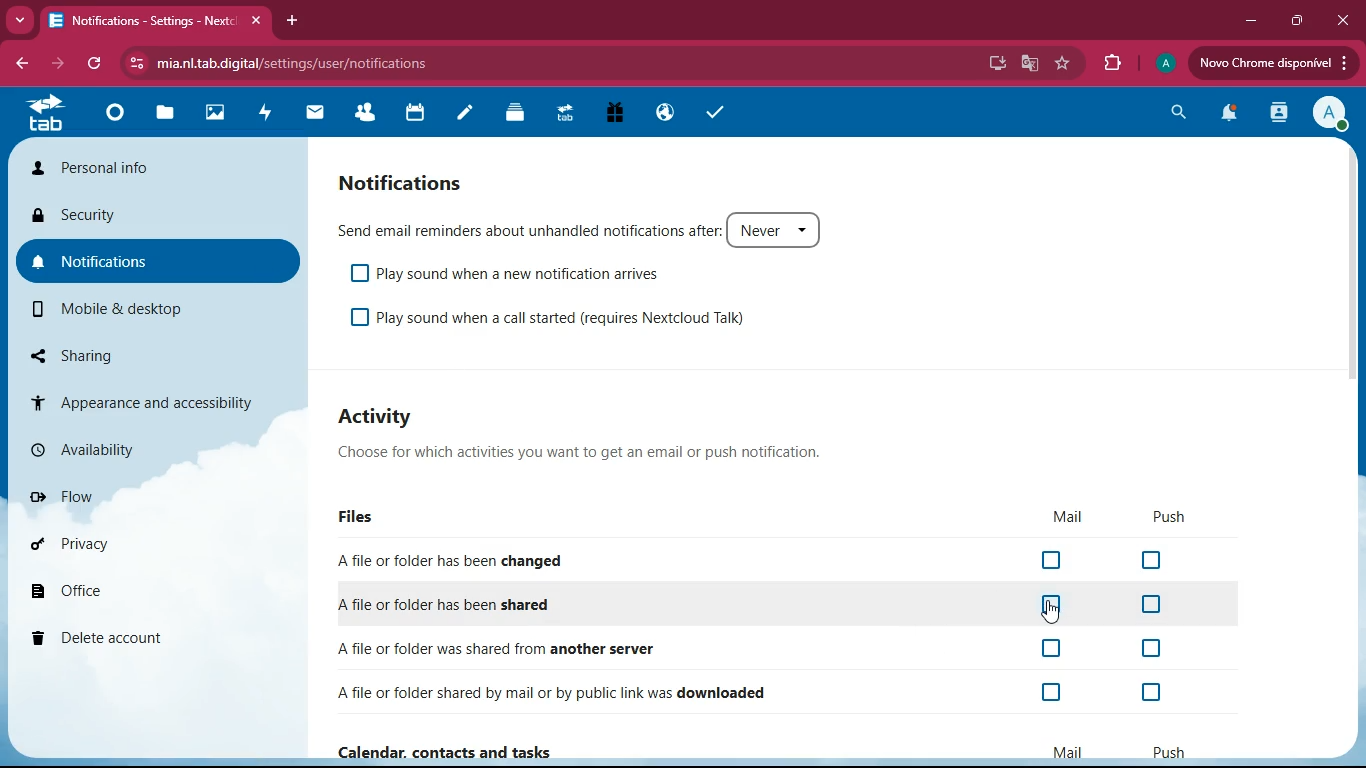  Describe the element at coordinates (551, 319) in the screenshot. I see `play sound` at that location.